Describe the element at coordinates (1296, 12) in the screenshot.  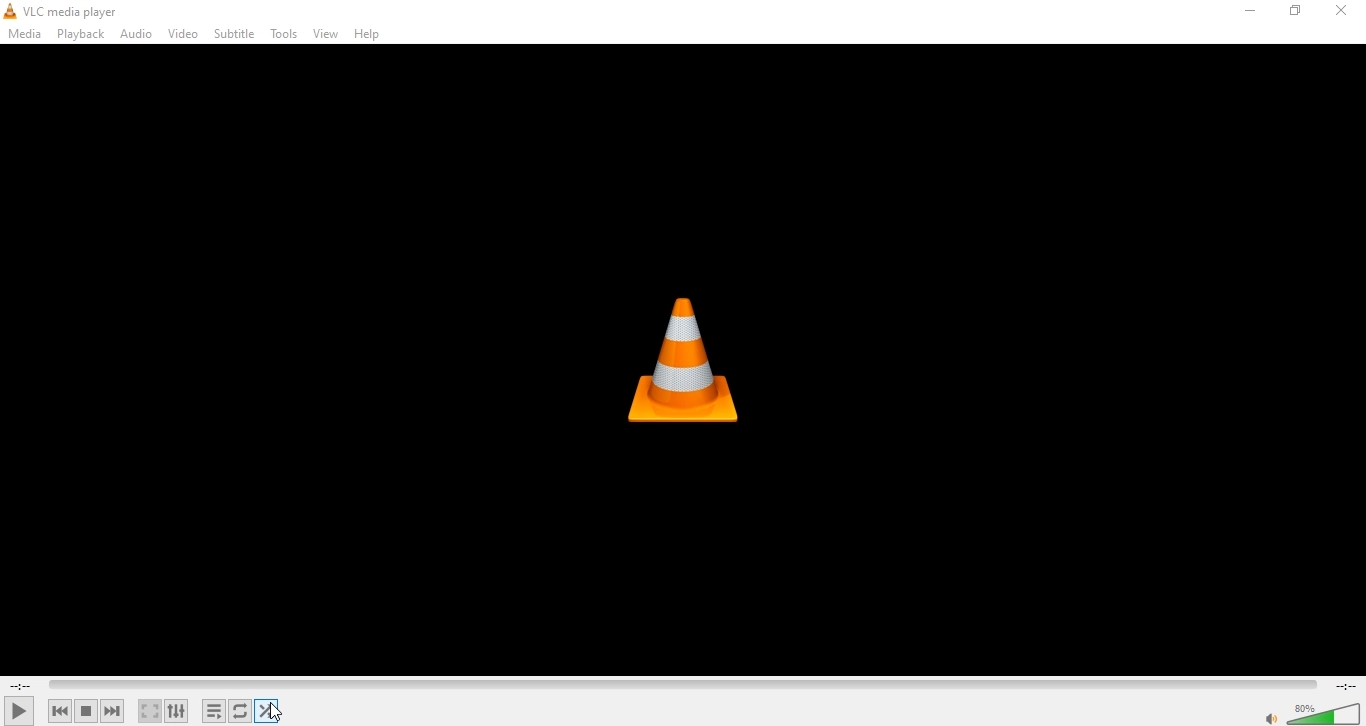
I see `restore` at that location.